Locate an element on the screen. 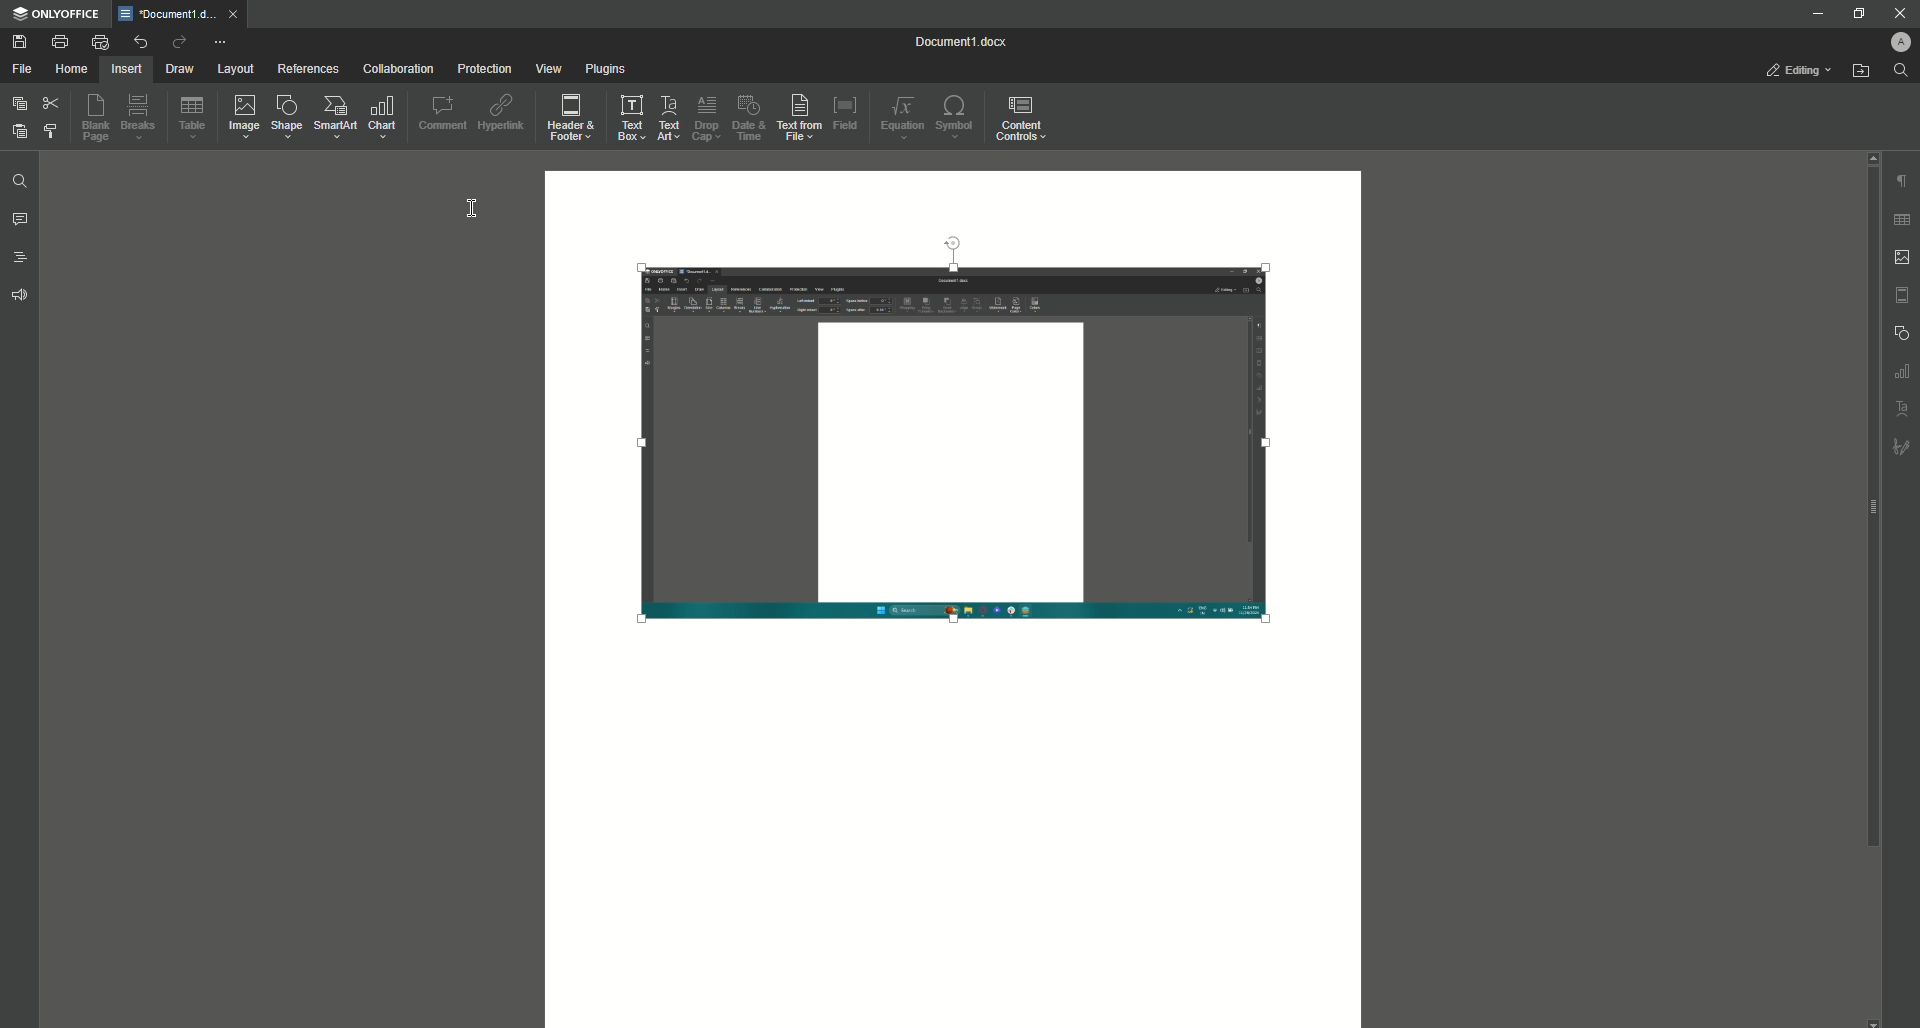 The image size is (1920, 1028). Breaks is located at coordinates (139, 116).